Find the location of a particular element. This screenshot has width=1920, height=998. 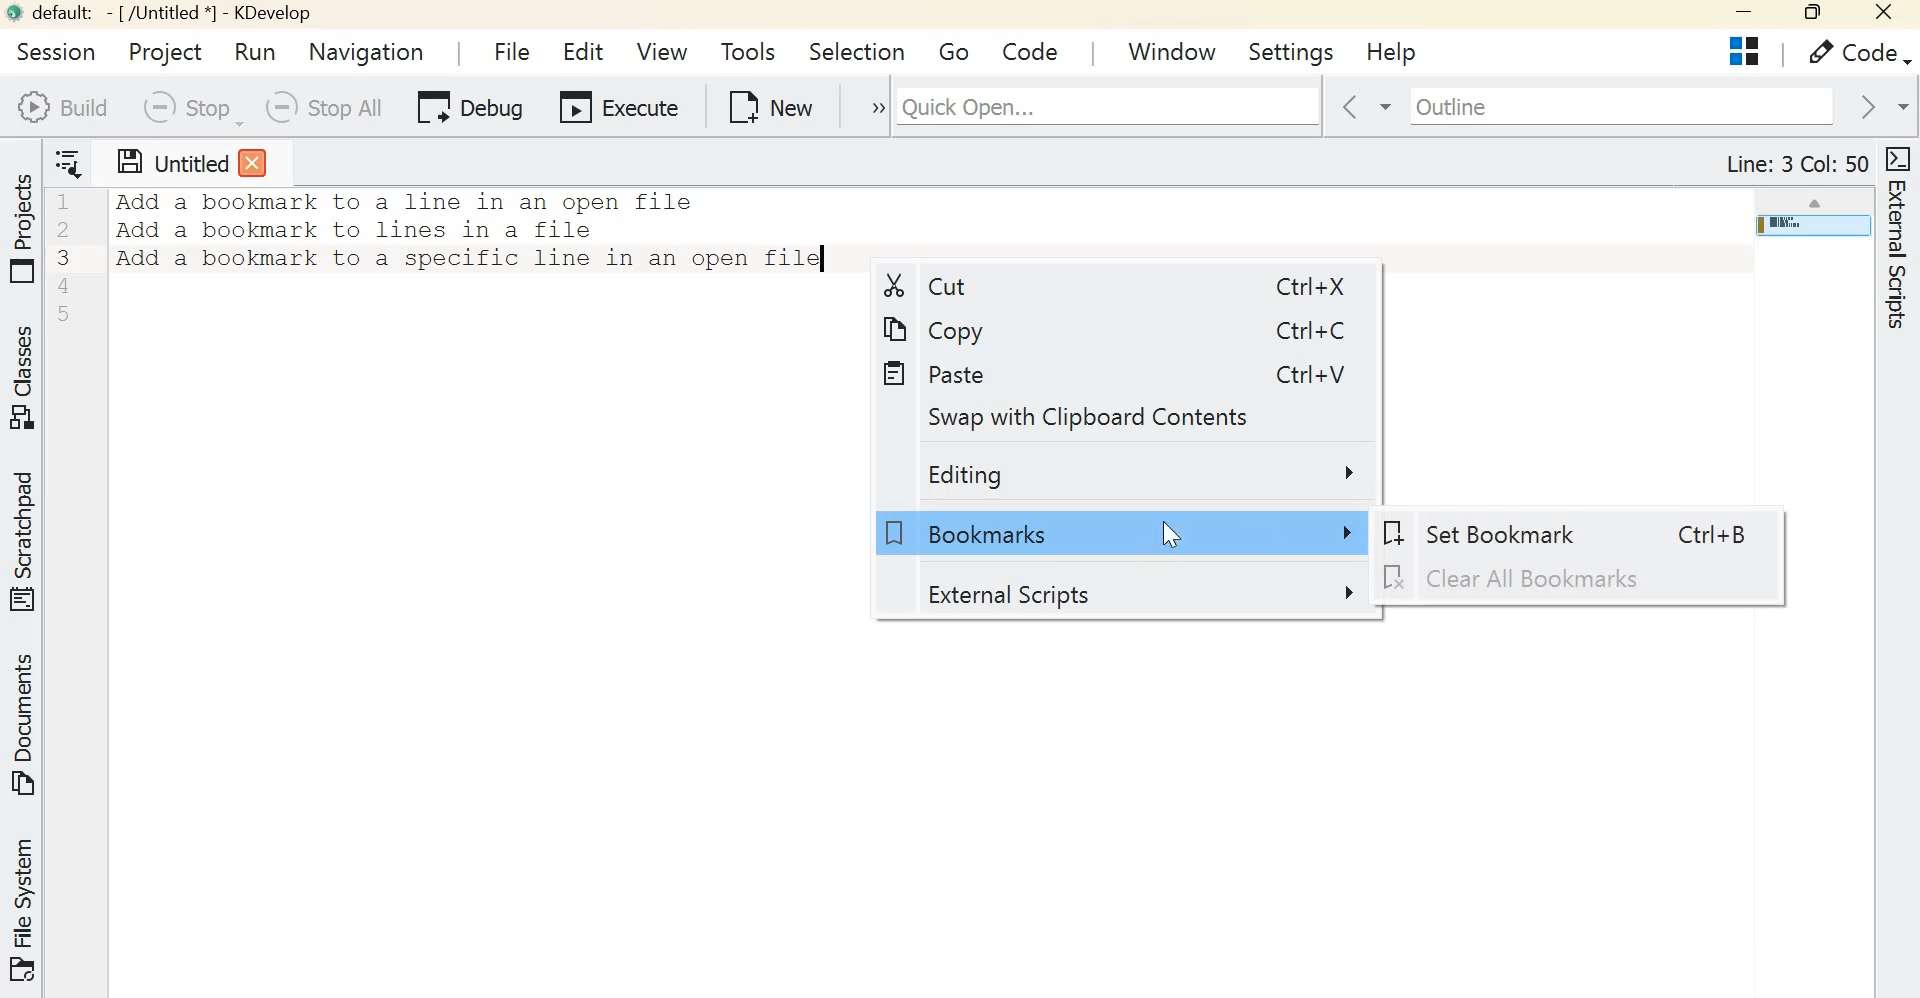

Classes is located at coordinates (26, 380).